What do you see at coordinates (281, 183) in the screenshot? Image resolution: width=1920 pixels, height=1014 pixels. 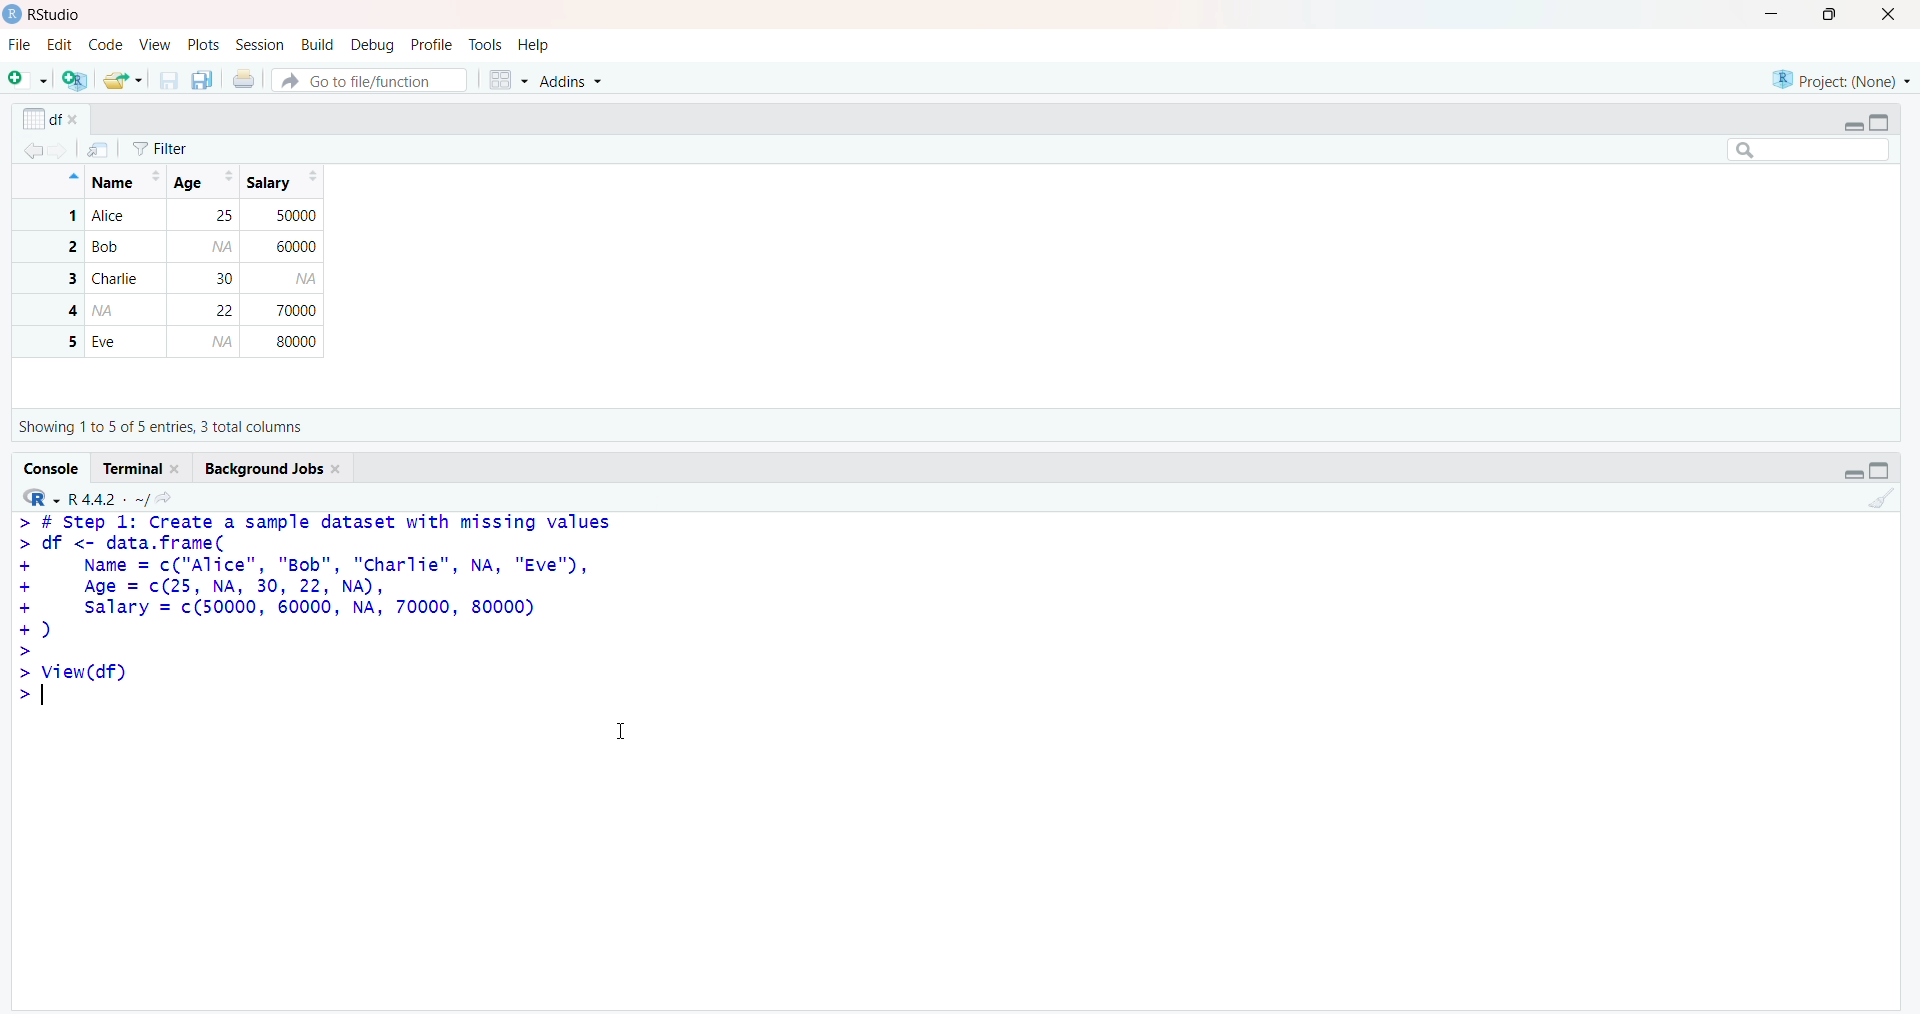 I see `Salary` at bounding box center [281, 183].